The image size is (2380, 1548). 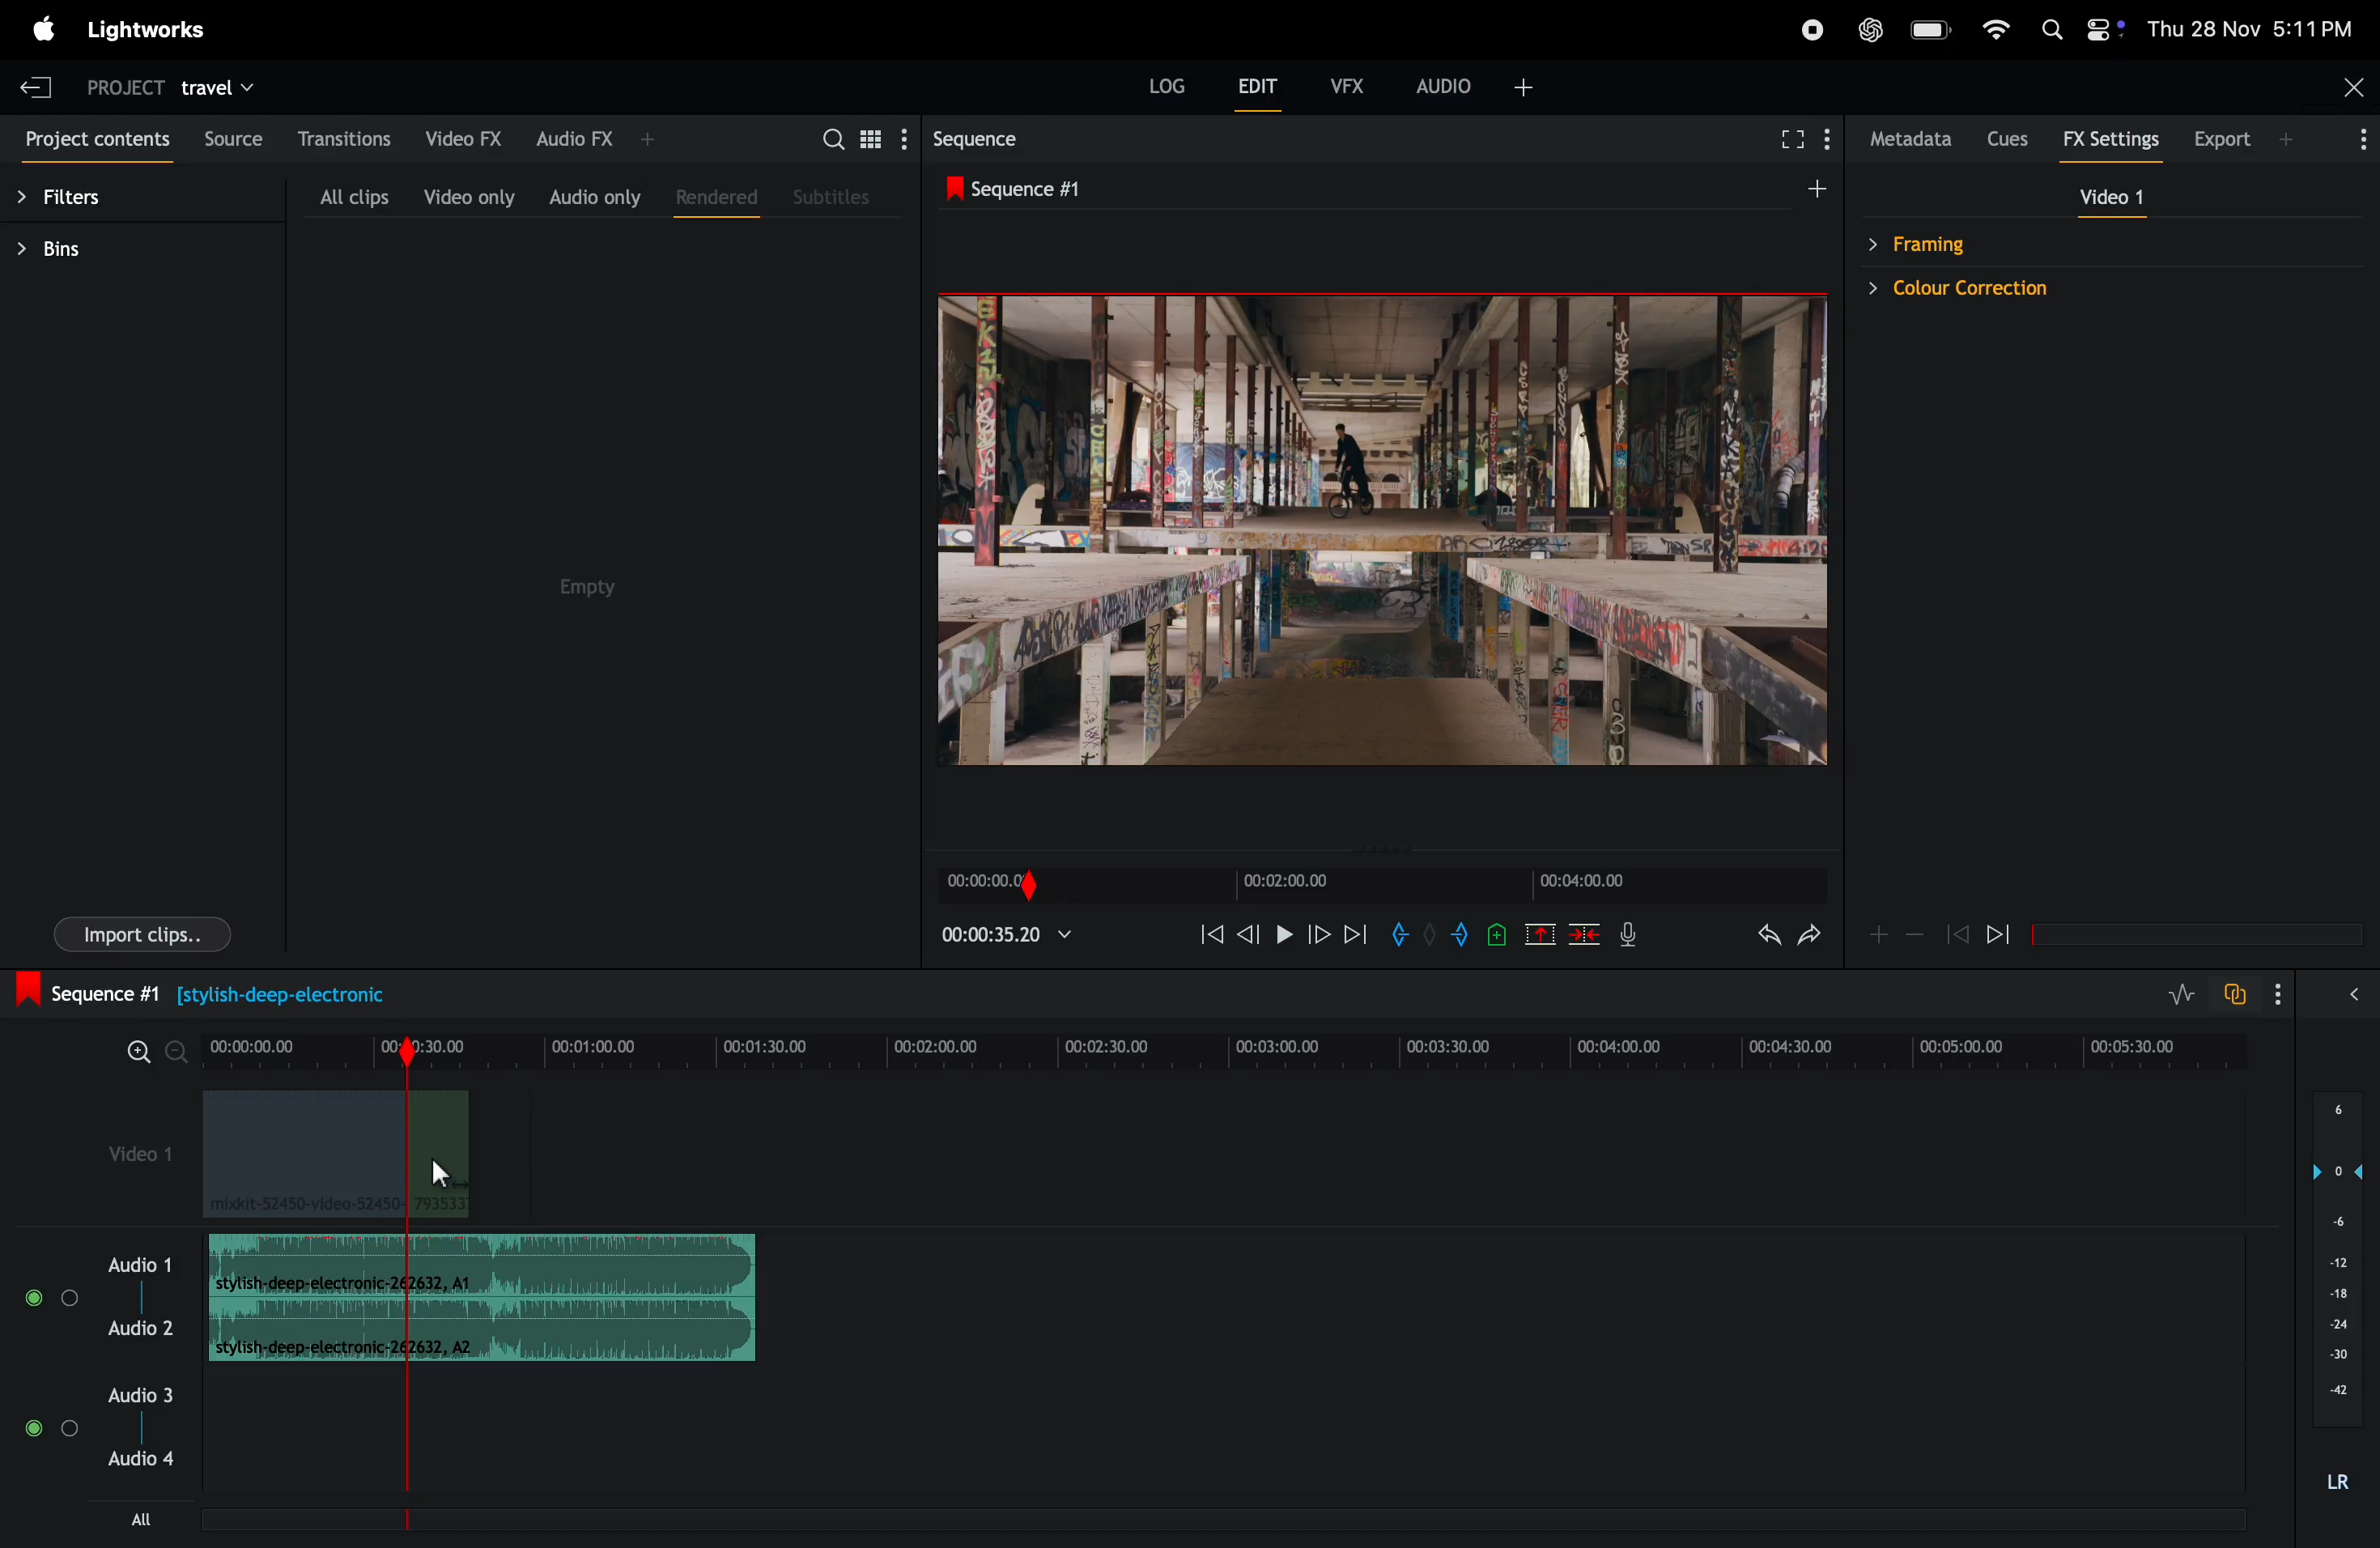 I want to click on add in mark, so click(x=1403, y=935).